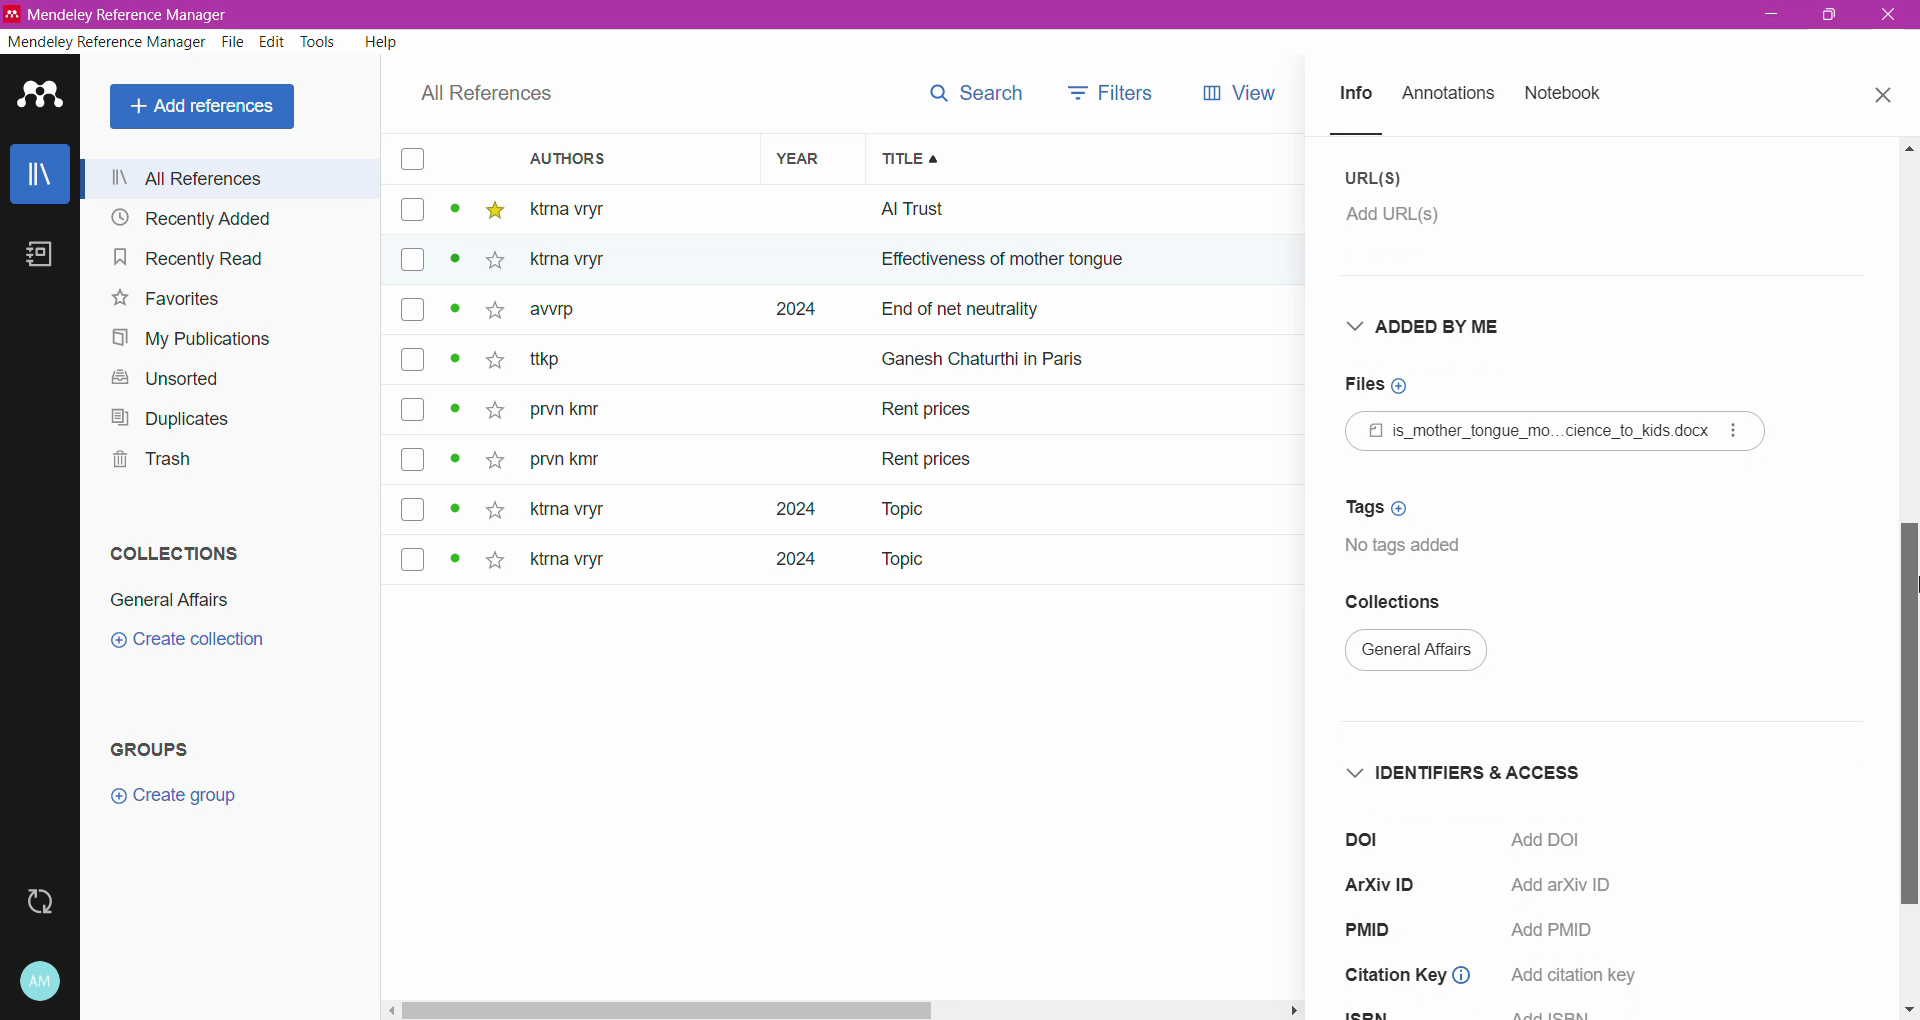 This screenshot has width=1920, height=1020. I want to click on Recently Read, so click(211, 257).